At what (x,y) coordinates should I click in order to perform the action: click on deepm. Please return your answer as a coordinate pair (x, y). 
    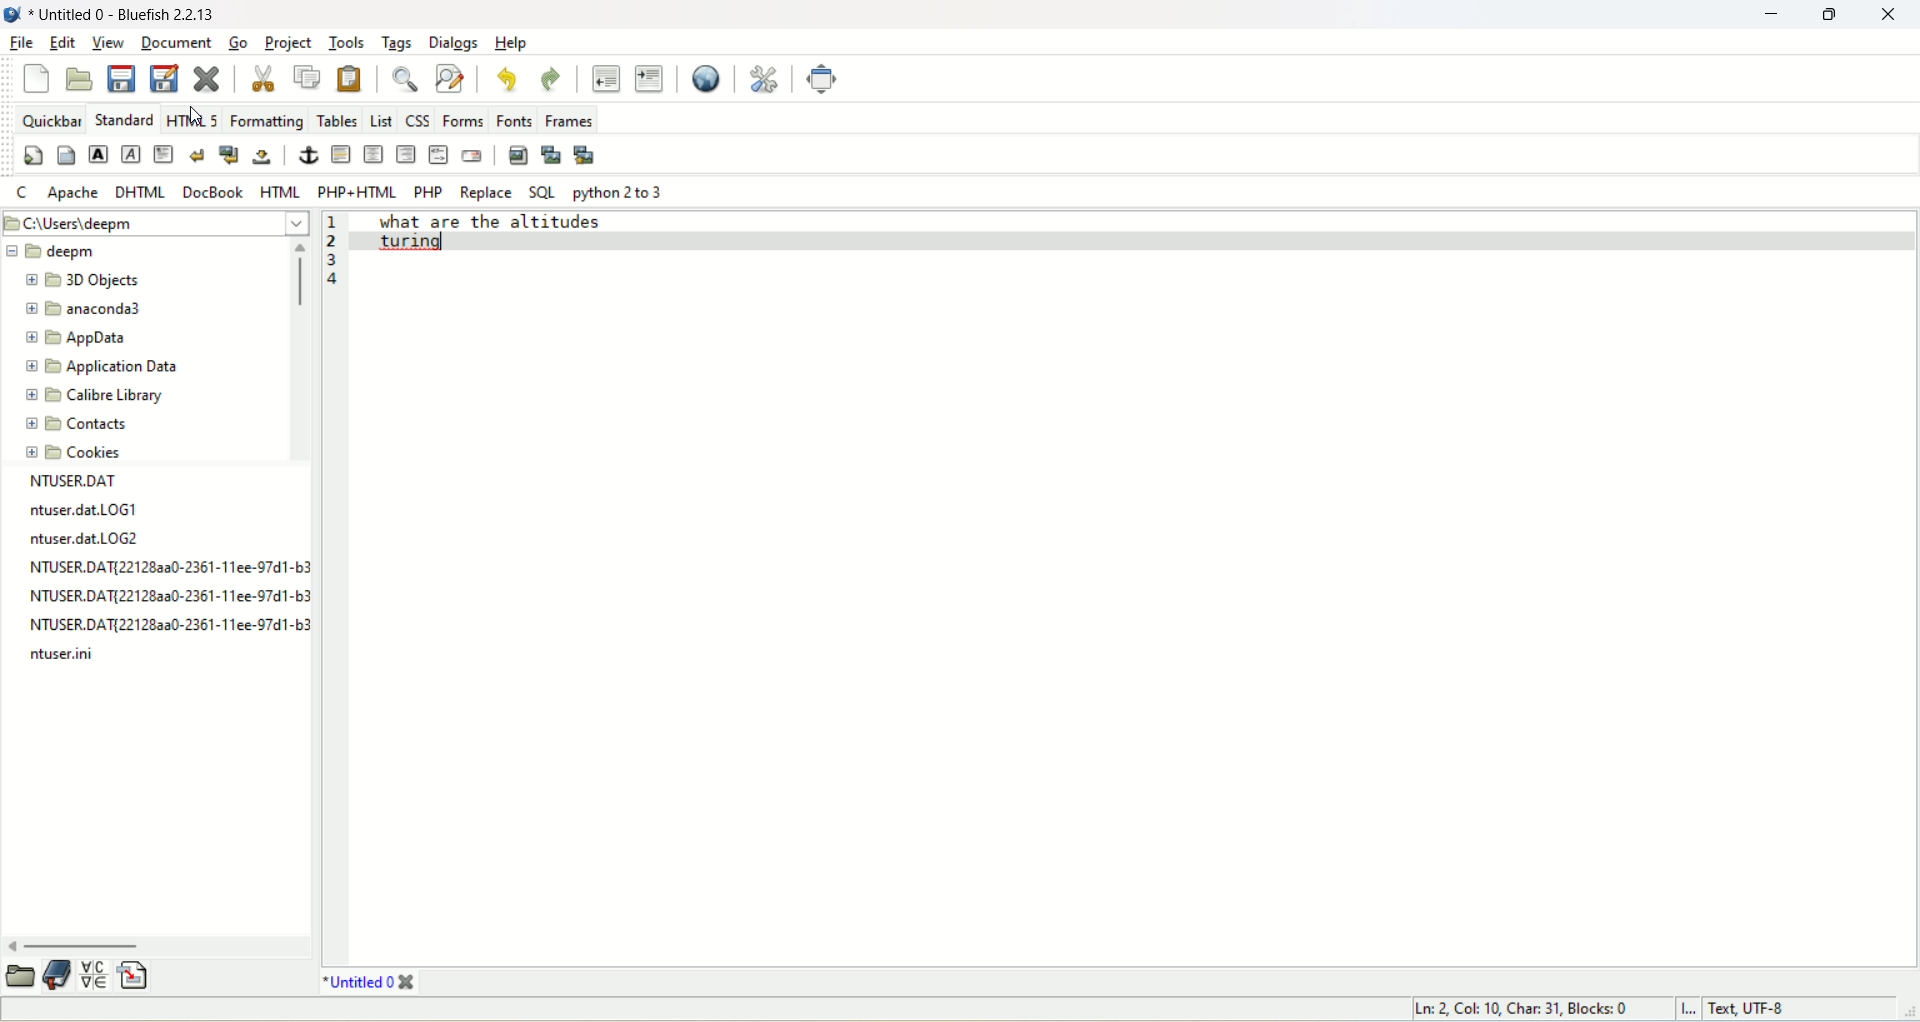
    Looking at the image, I should click on (113, 249).